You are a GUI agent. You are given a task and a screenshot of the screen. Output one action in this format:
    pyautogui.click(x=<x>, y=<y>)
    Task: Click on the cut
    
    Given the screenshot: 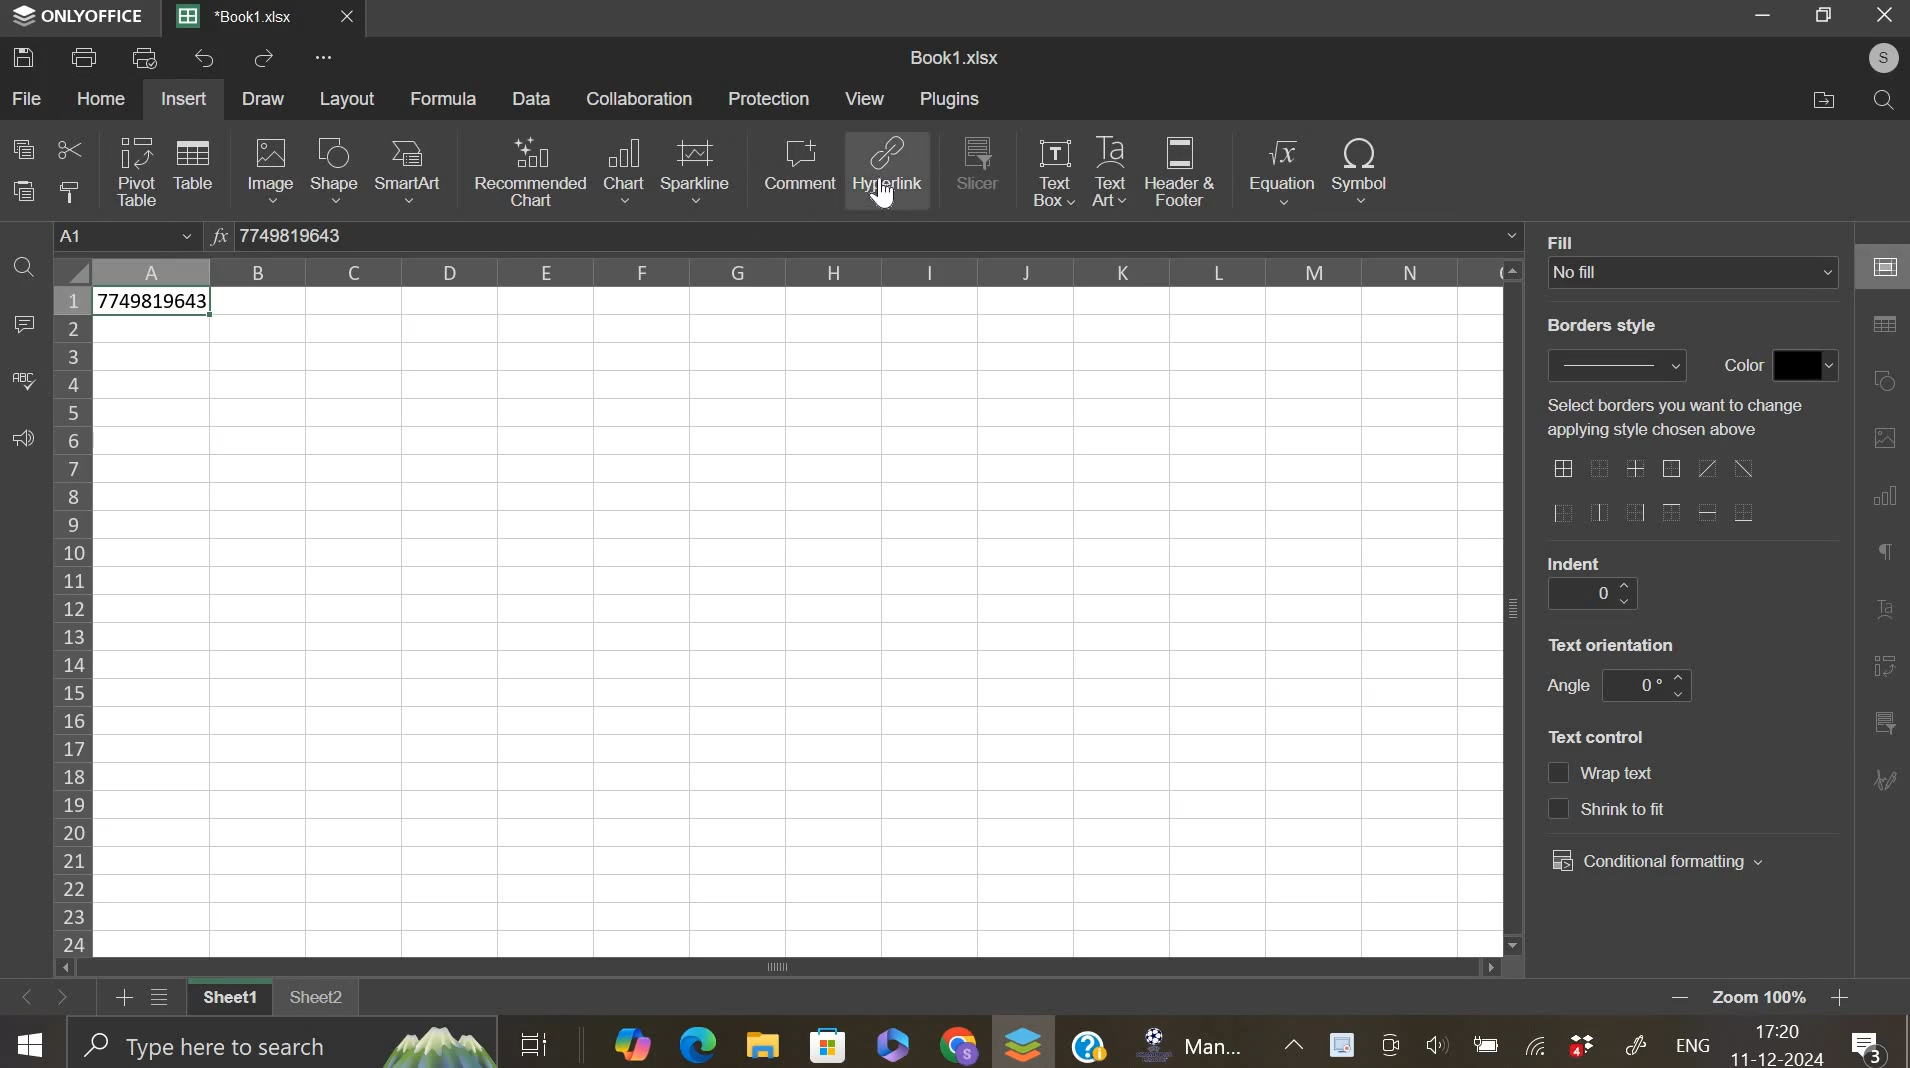 What is the action you would take?
    pyautogui.click(x=69, y=152)
    